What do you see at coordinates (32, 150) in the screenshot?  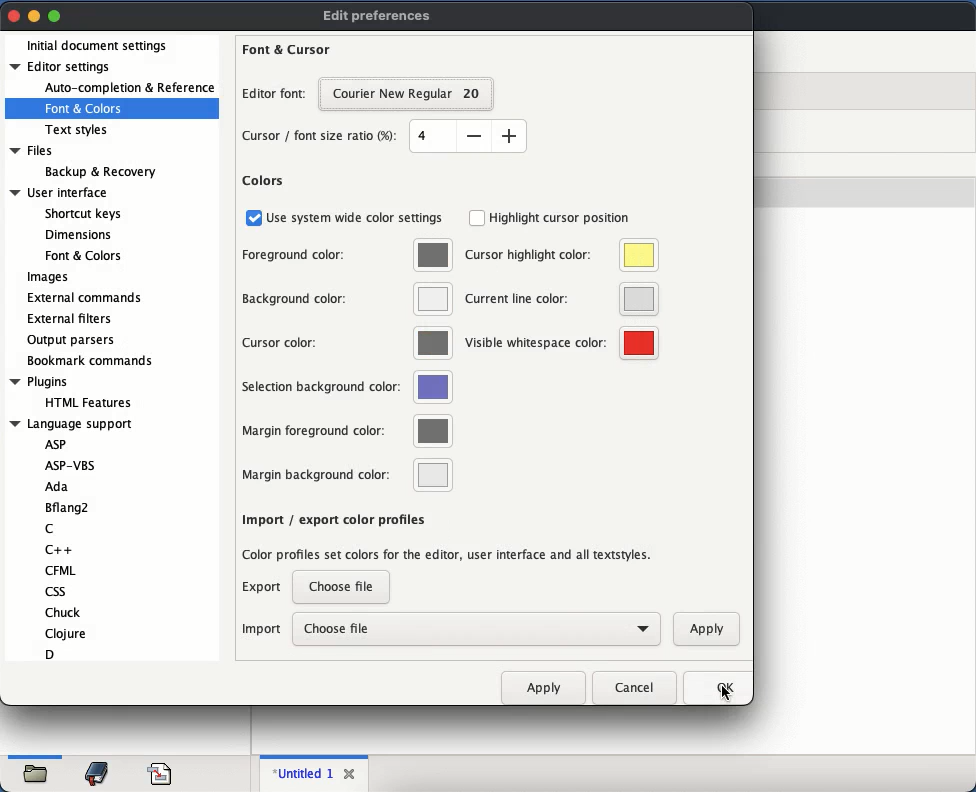 I see `Files` at bounding box center [32, 150].